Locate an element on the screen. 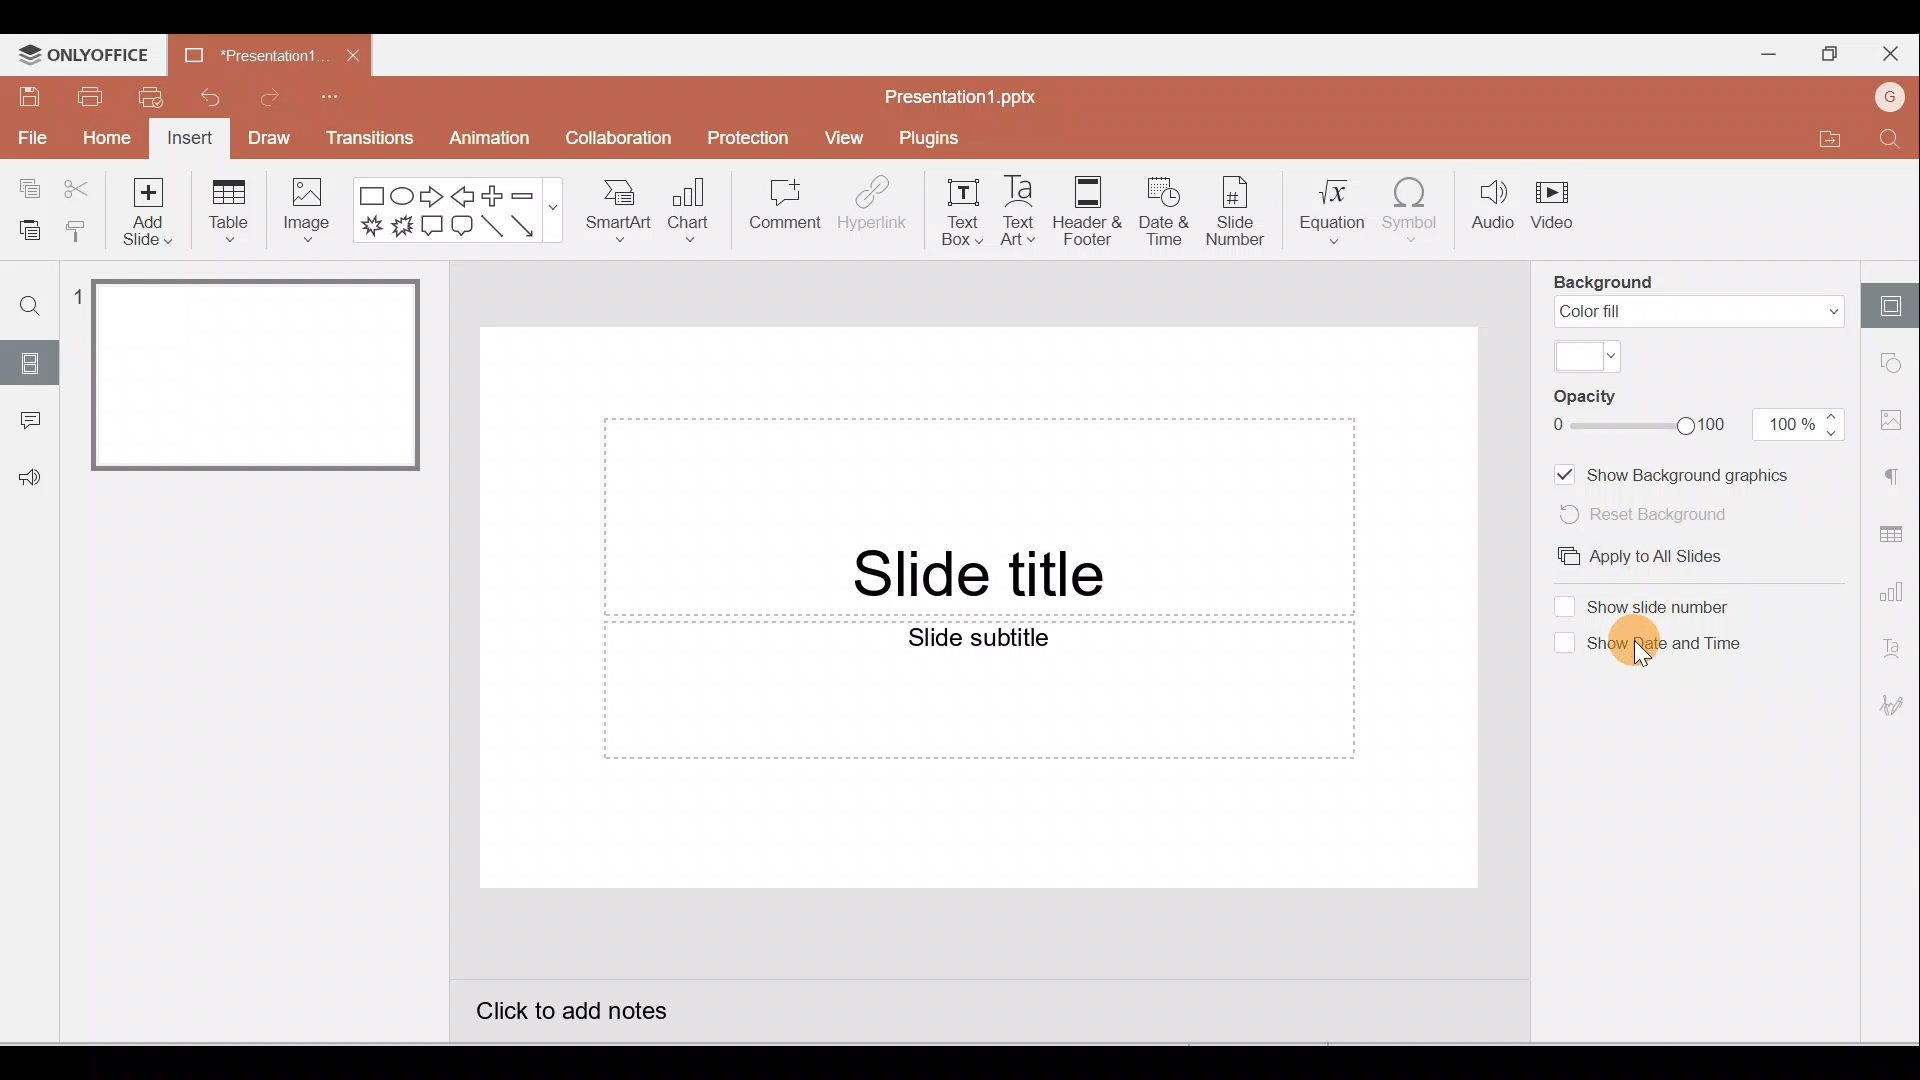  vertical scrollbar is located at coordinates (1518, 643).